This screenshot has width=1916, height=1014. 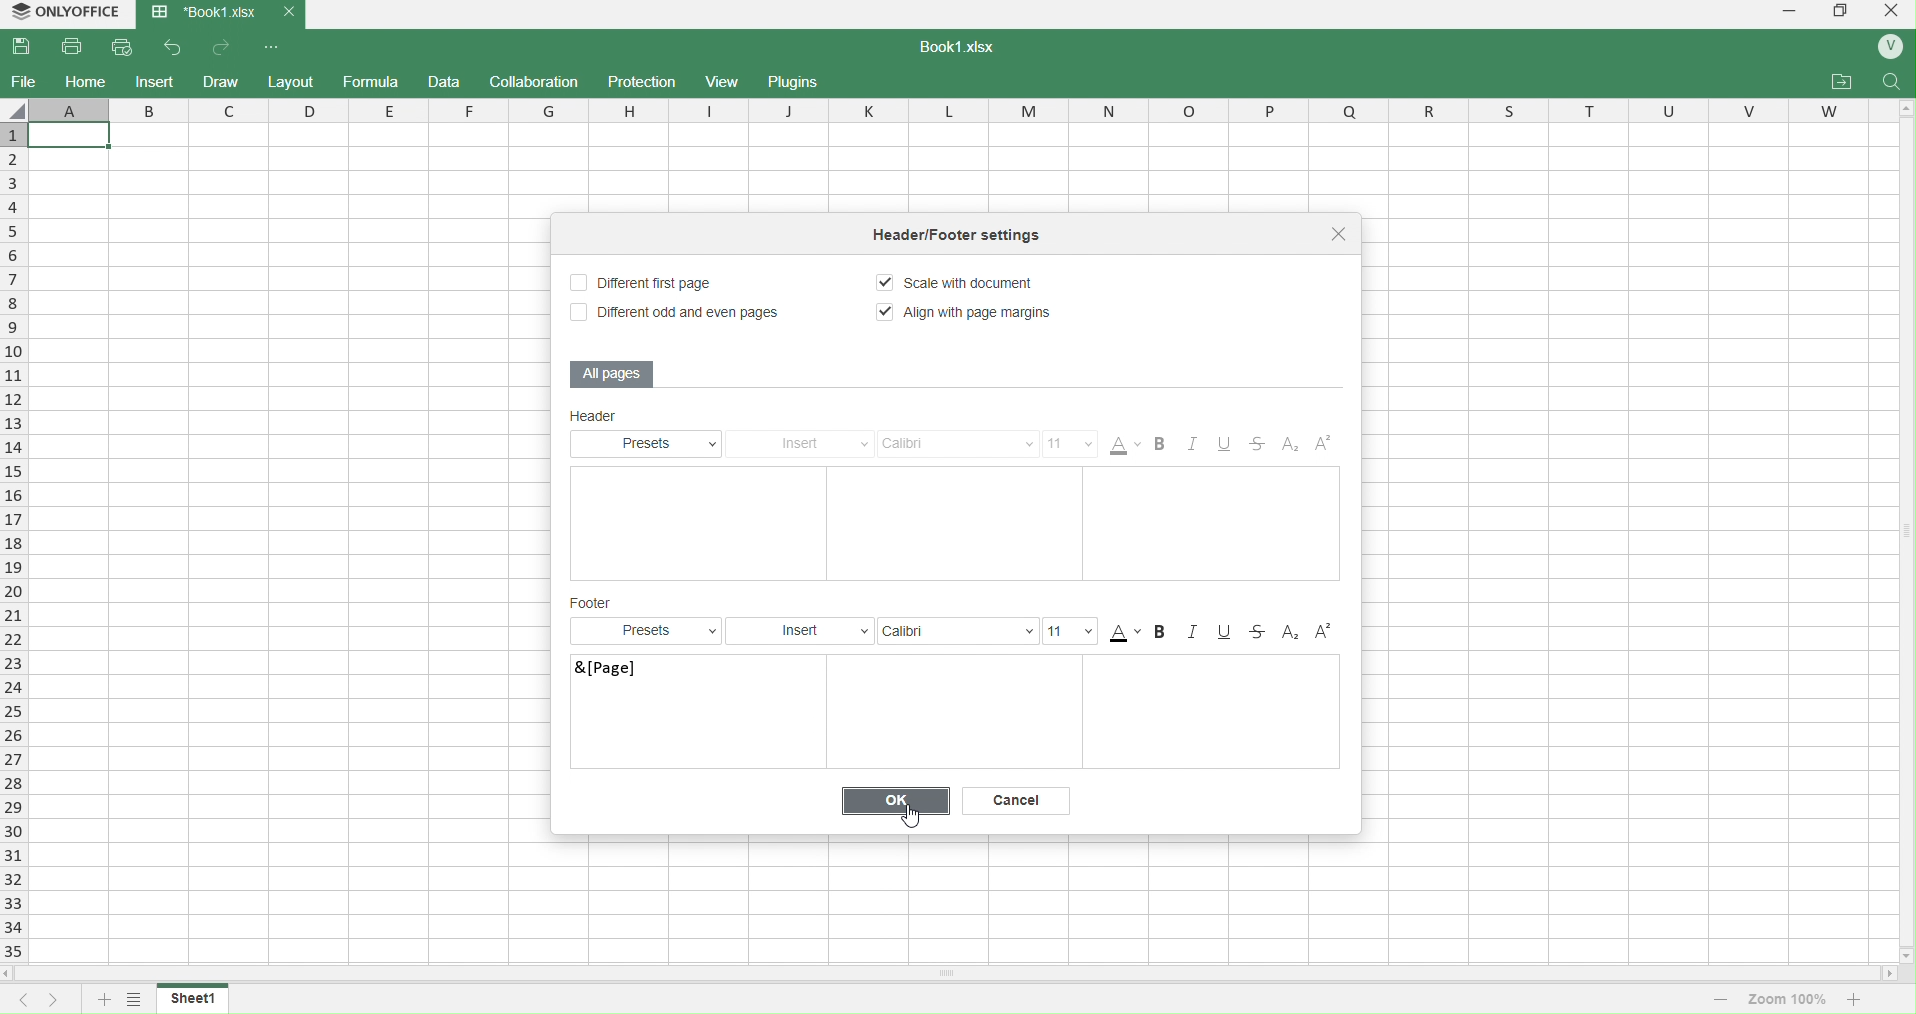 What do you see at coordinates (1125, 632) in the screenshot?
I see `Color` at bounding box center [1125, 632].